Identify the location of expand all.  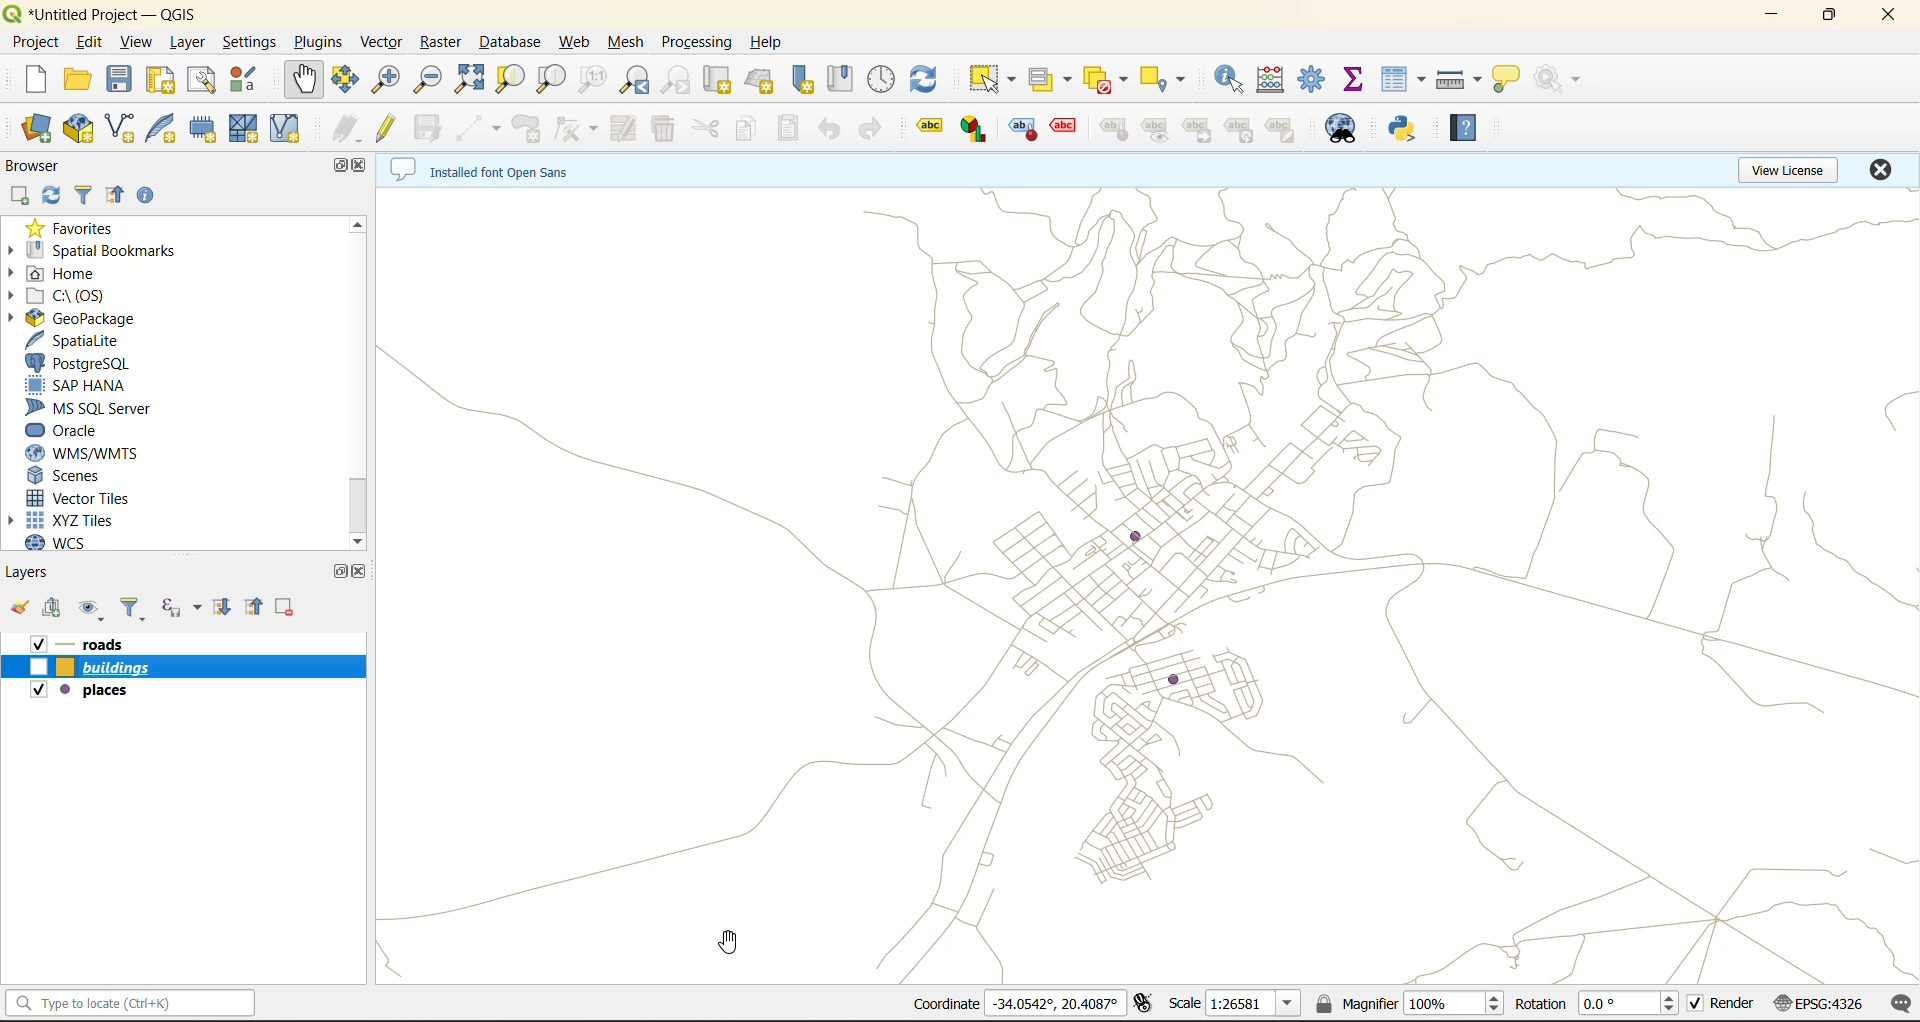
(223, 606).